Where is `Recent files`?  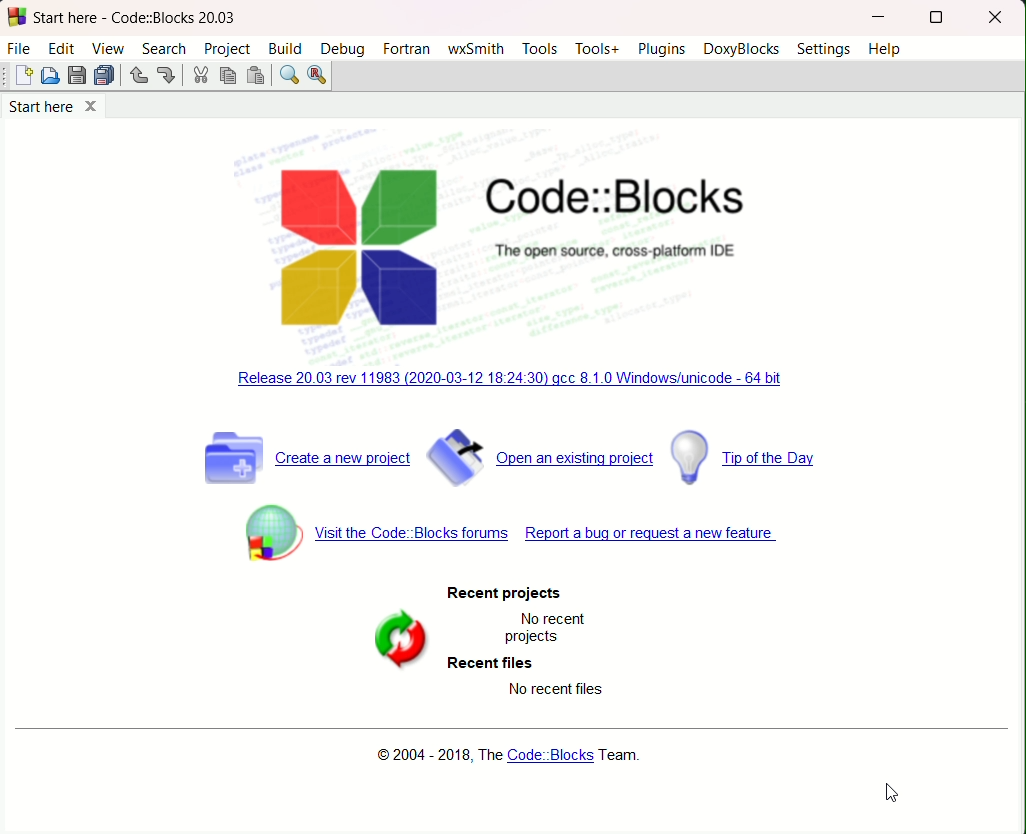
Recent files is located at coordinates (490, 665).